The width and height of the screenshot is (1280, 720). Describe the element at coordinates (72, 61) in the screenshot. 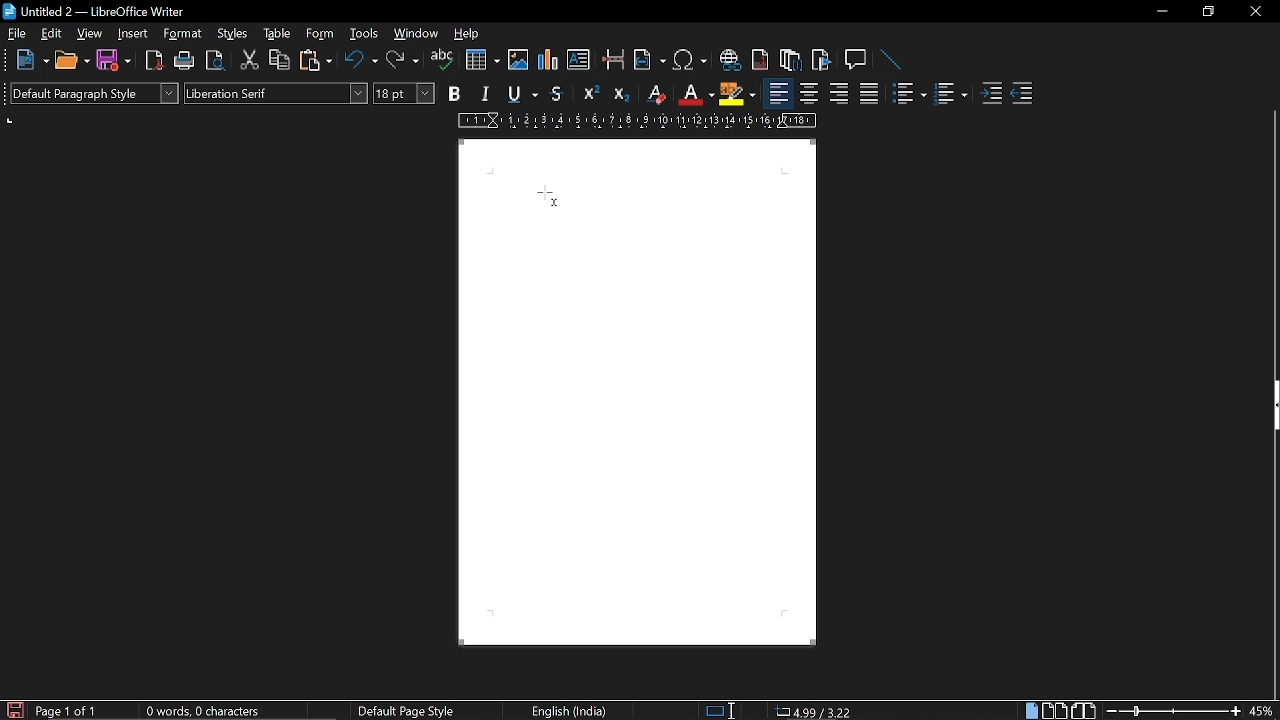

I see `open` at that location.